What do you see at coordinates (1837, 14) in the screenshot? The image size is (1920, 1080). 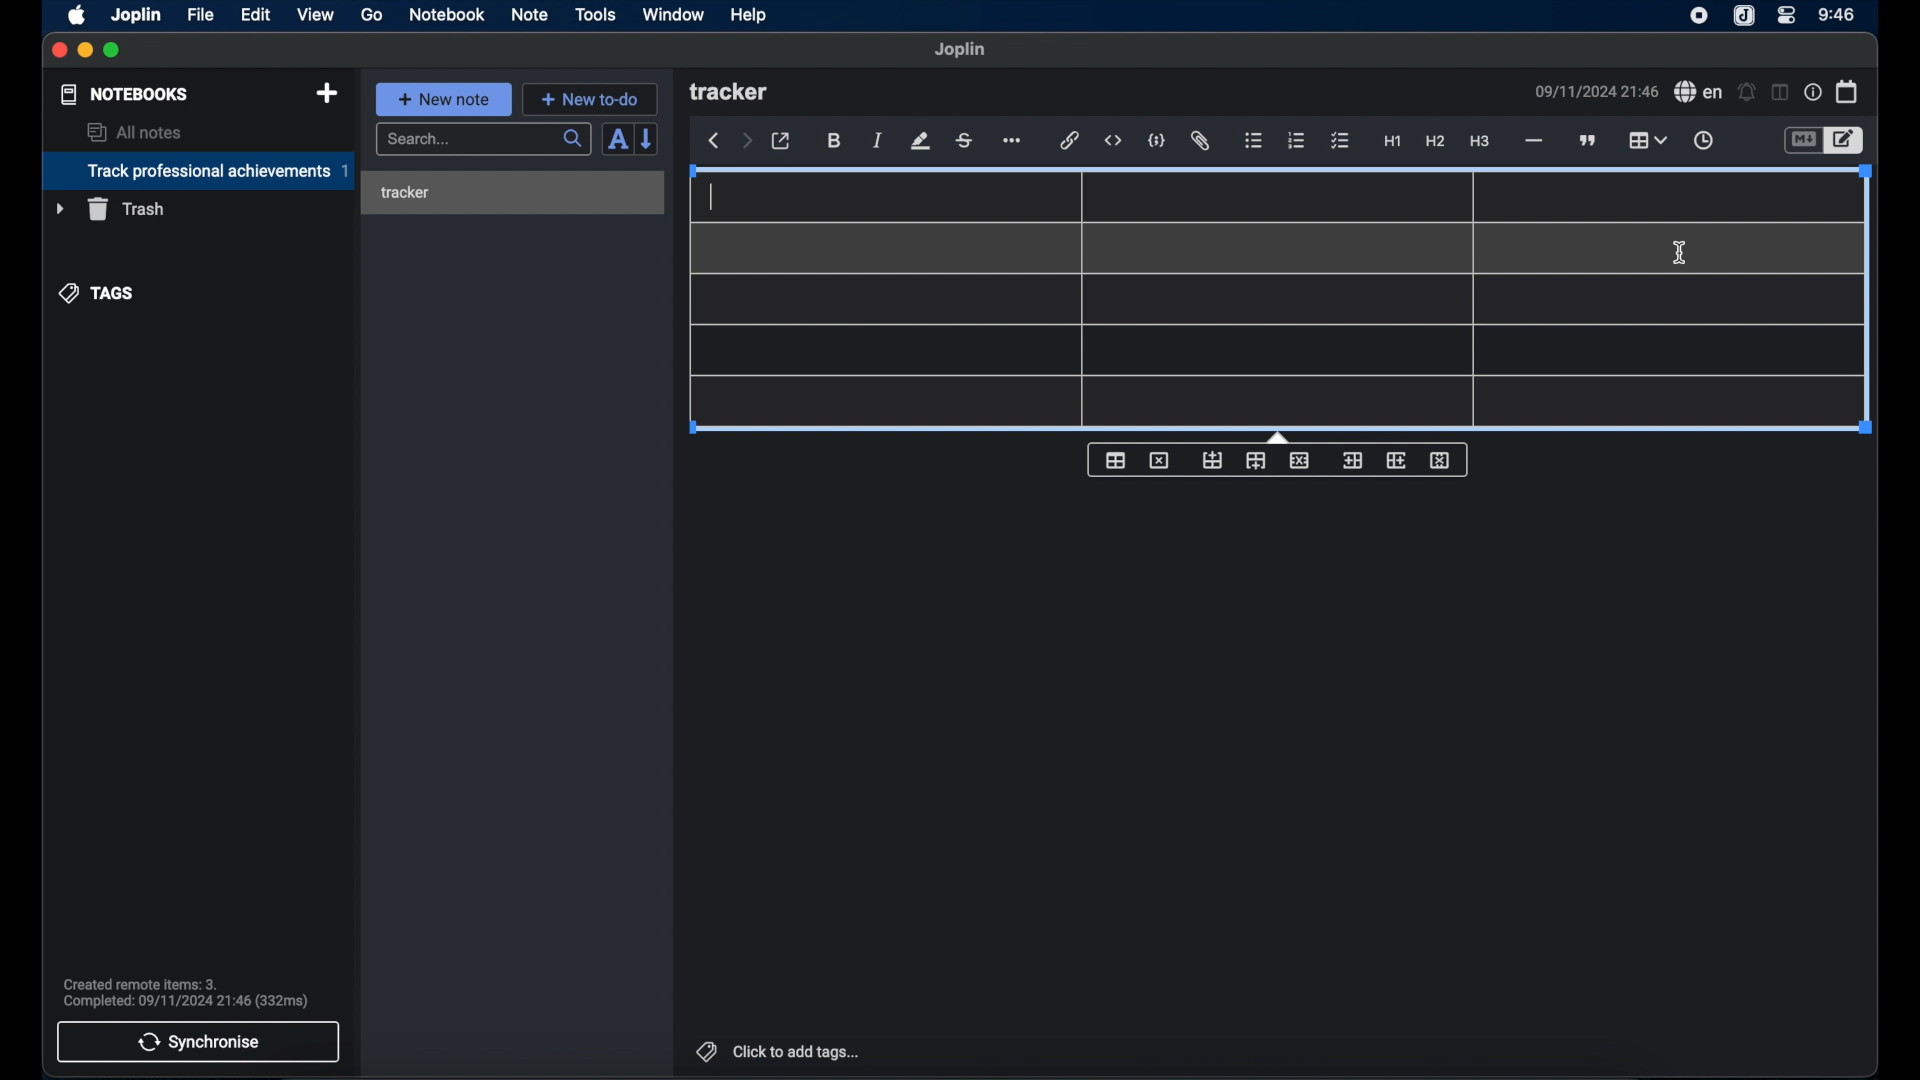 I see `time` at bounding box center [1837, 14].